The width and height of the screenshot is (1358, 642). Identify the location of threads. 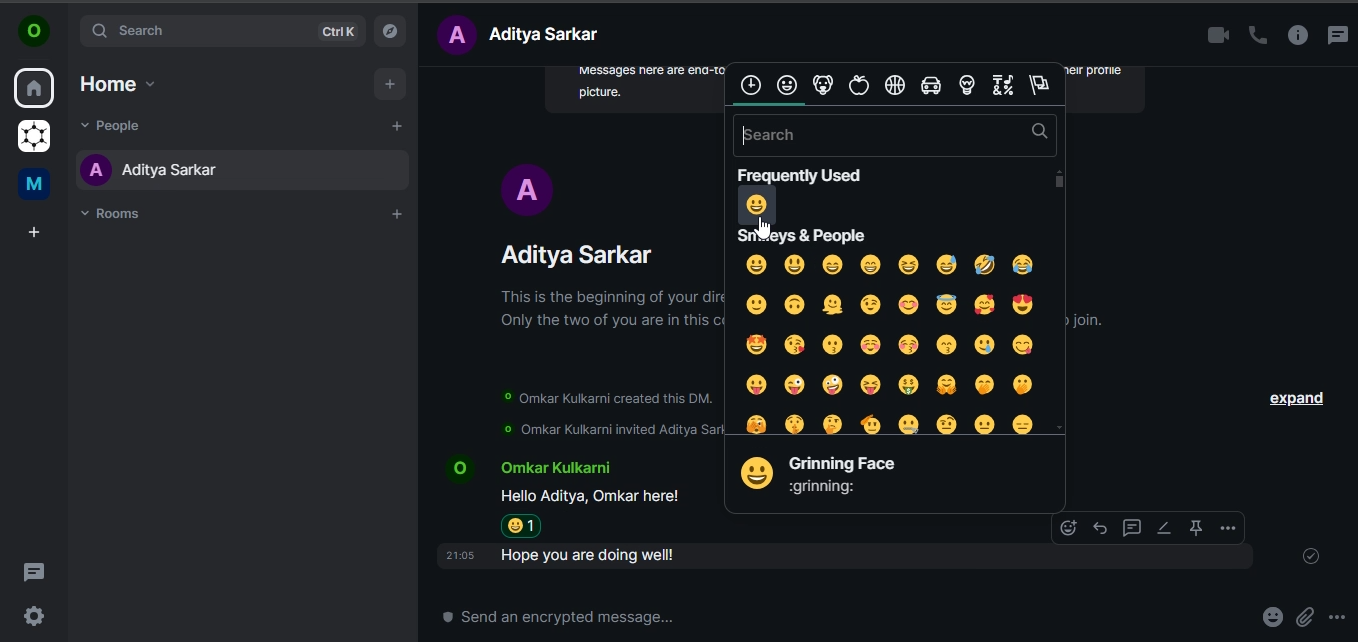
(34, 570).